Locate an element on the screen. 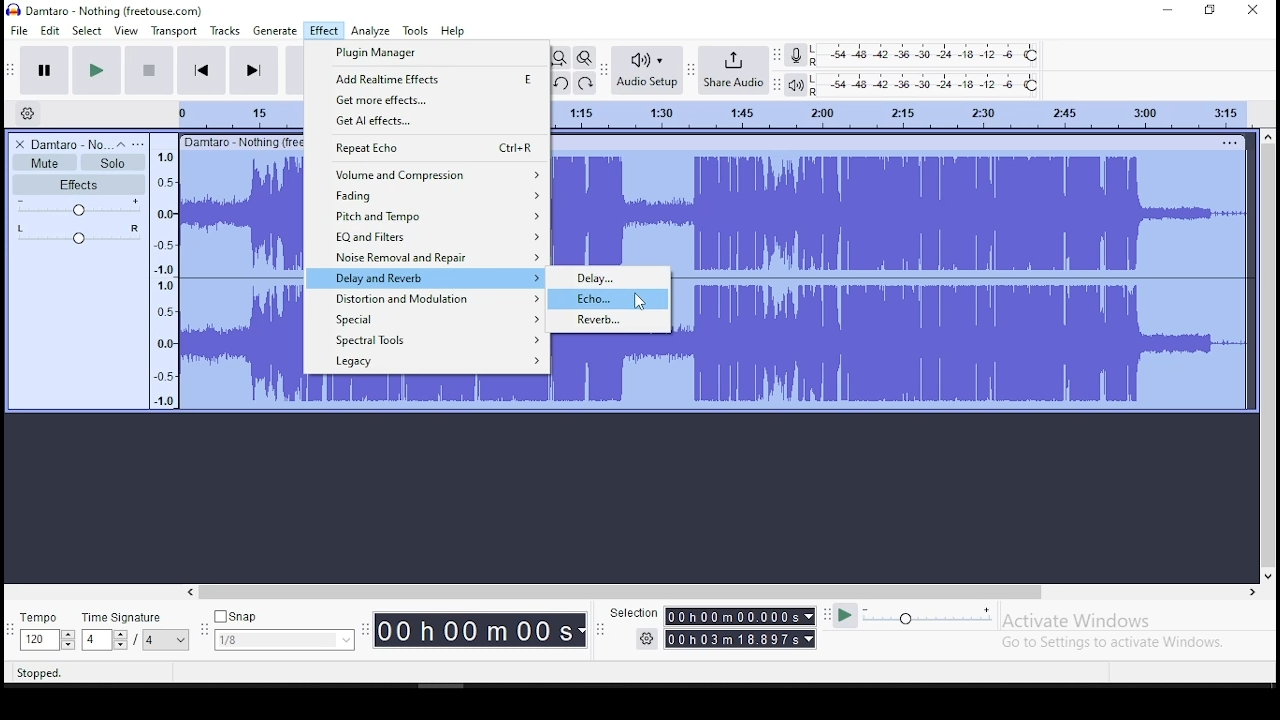   is located at coordinates (825, 614).